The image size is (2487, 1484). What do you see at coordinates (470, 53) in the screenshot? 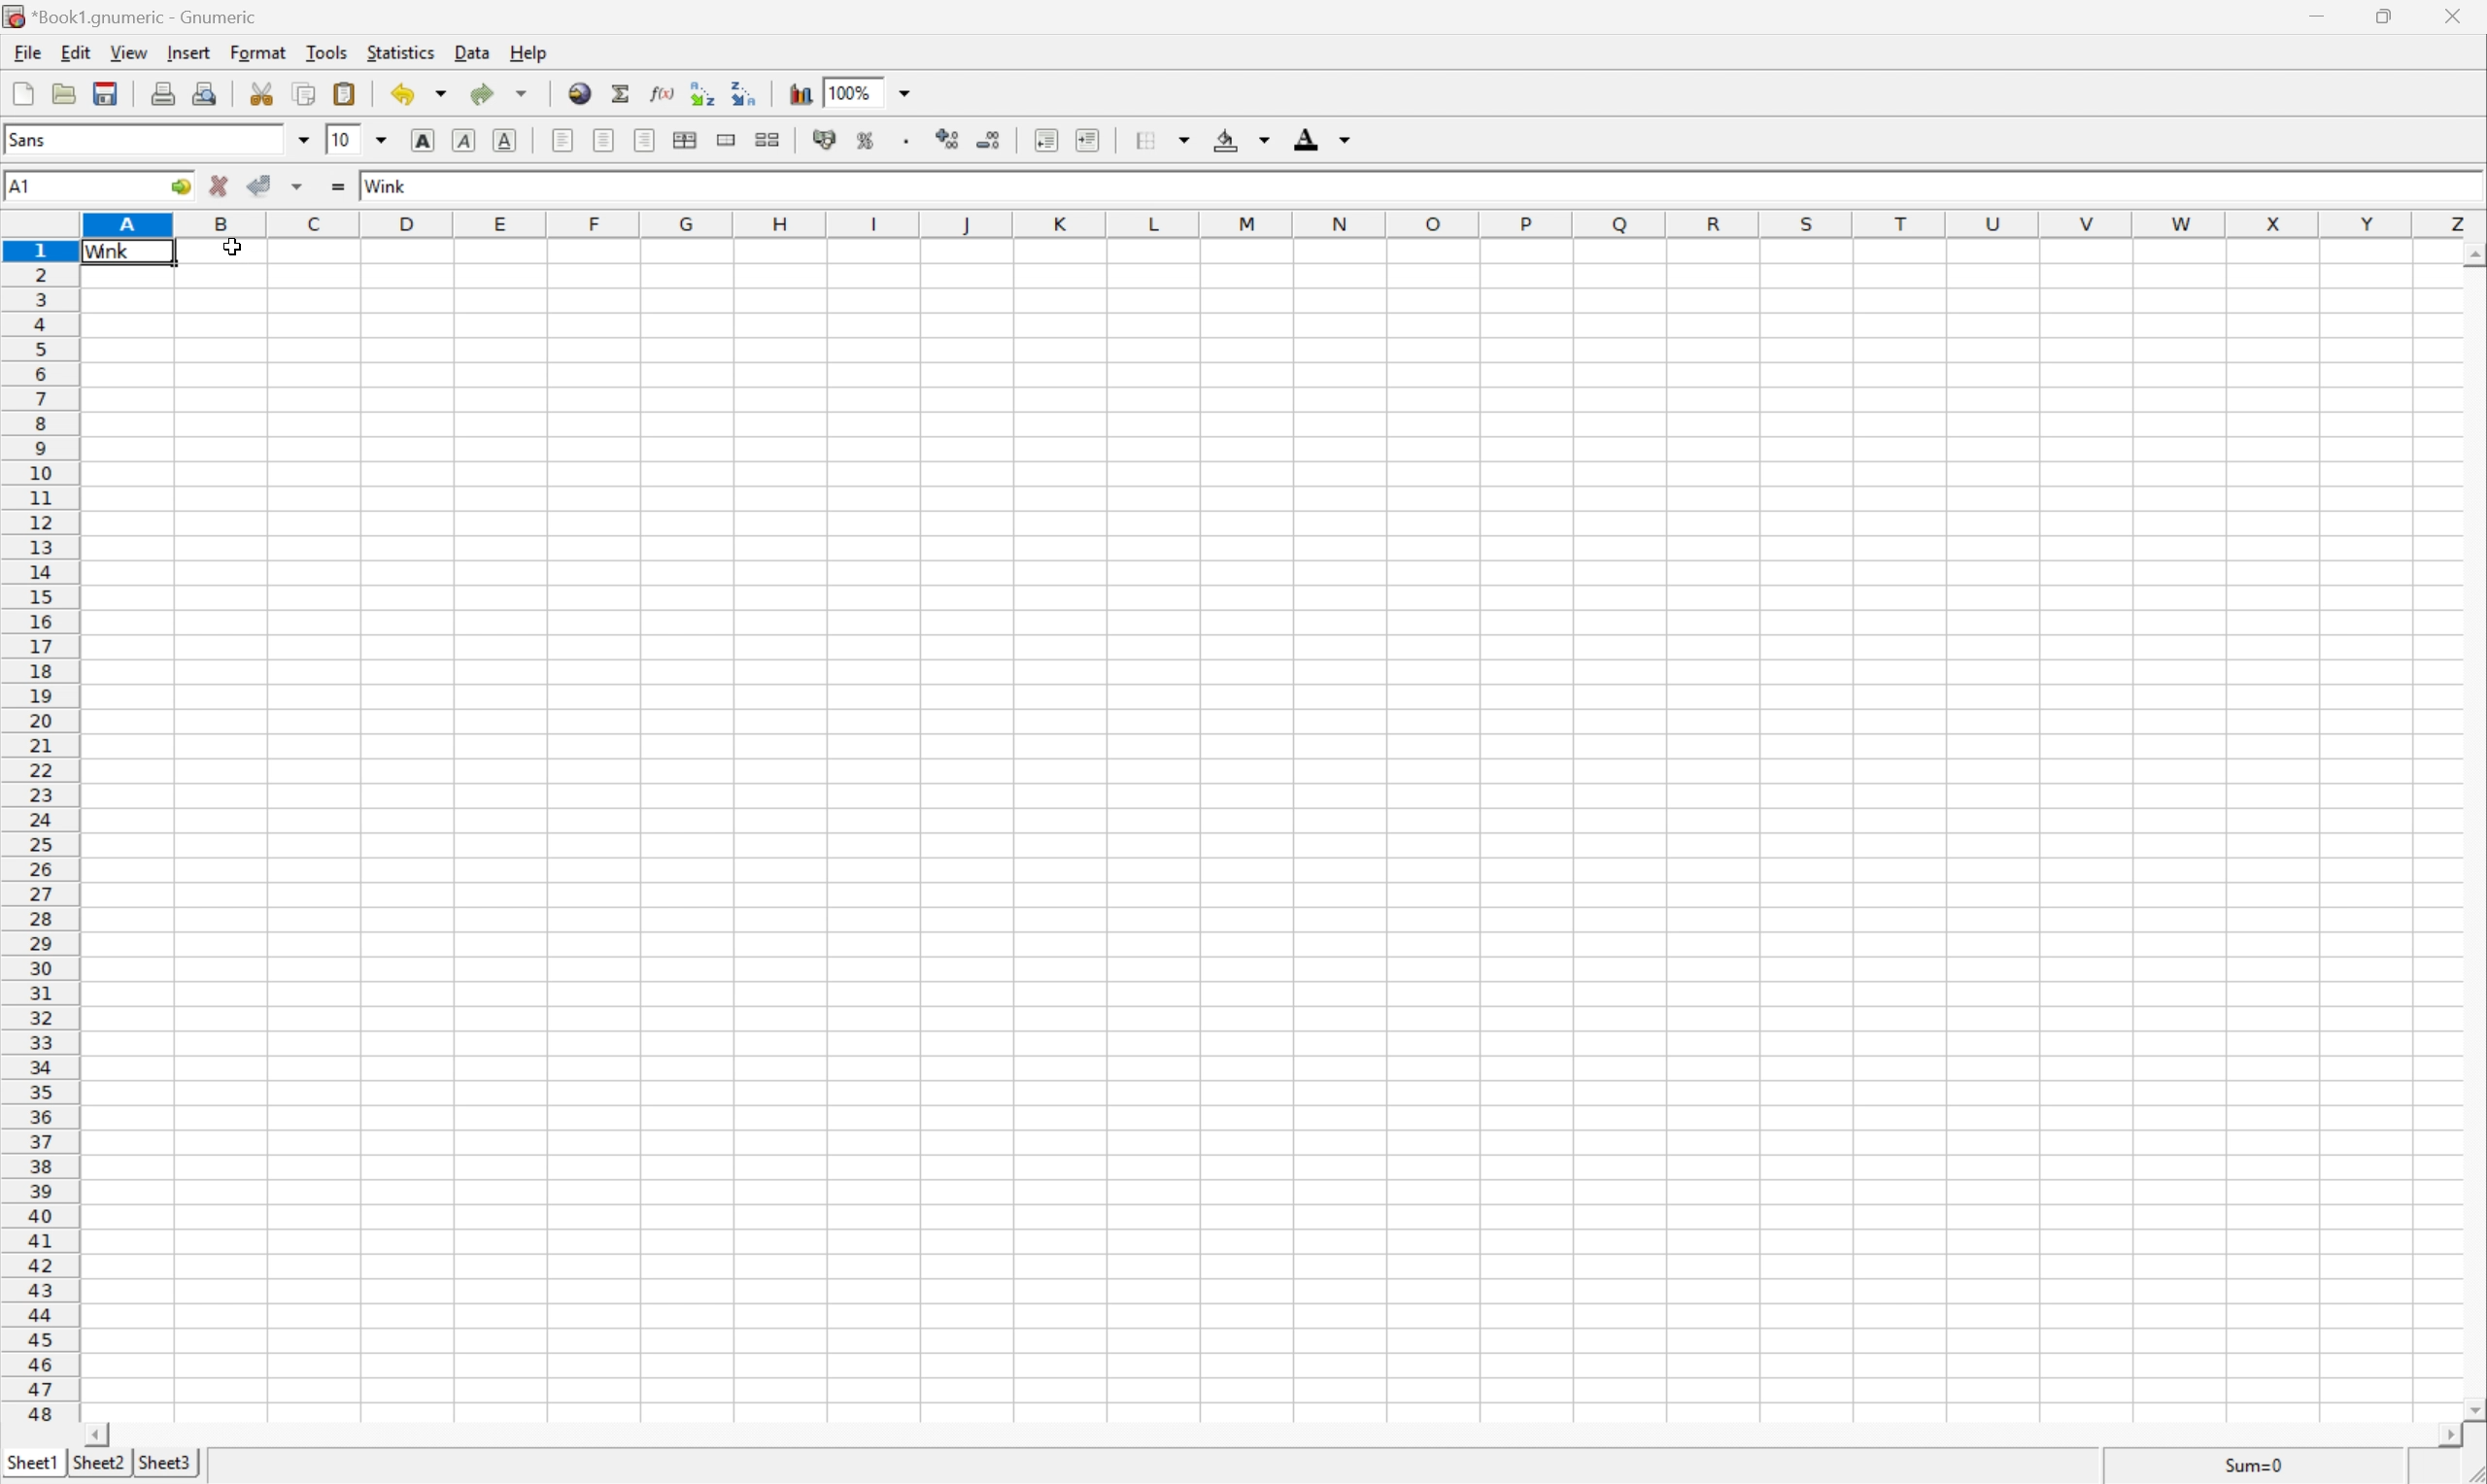
I see `data` at bounding box center [470, 53].